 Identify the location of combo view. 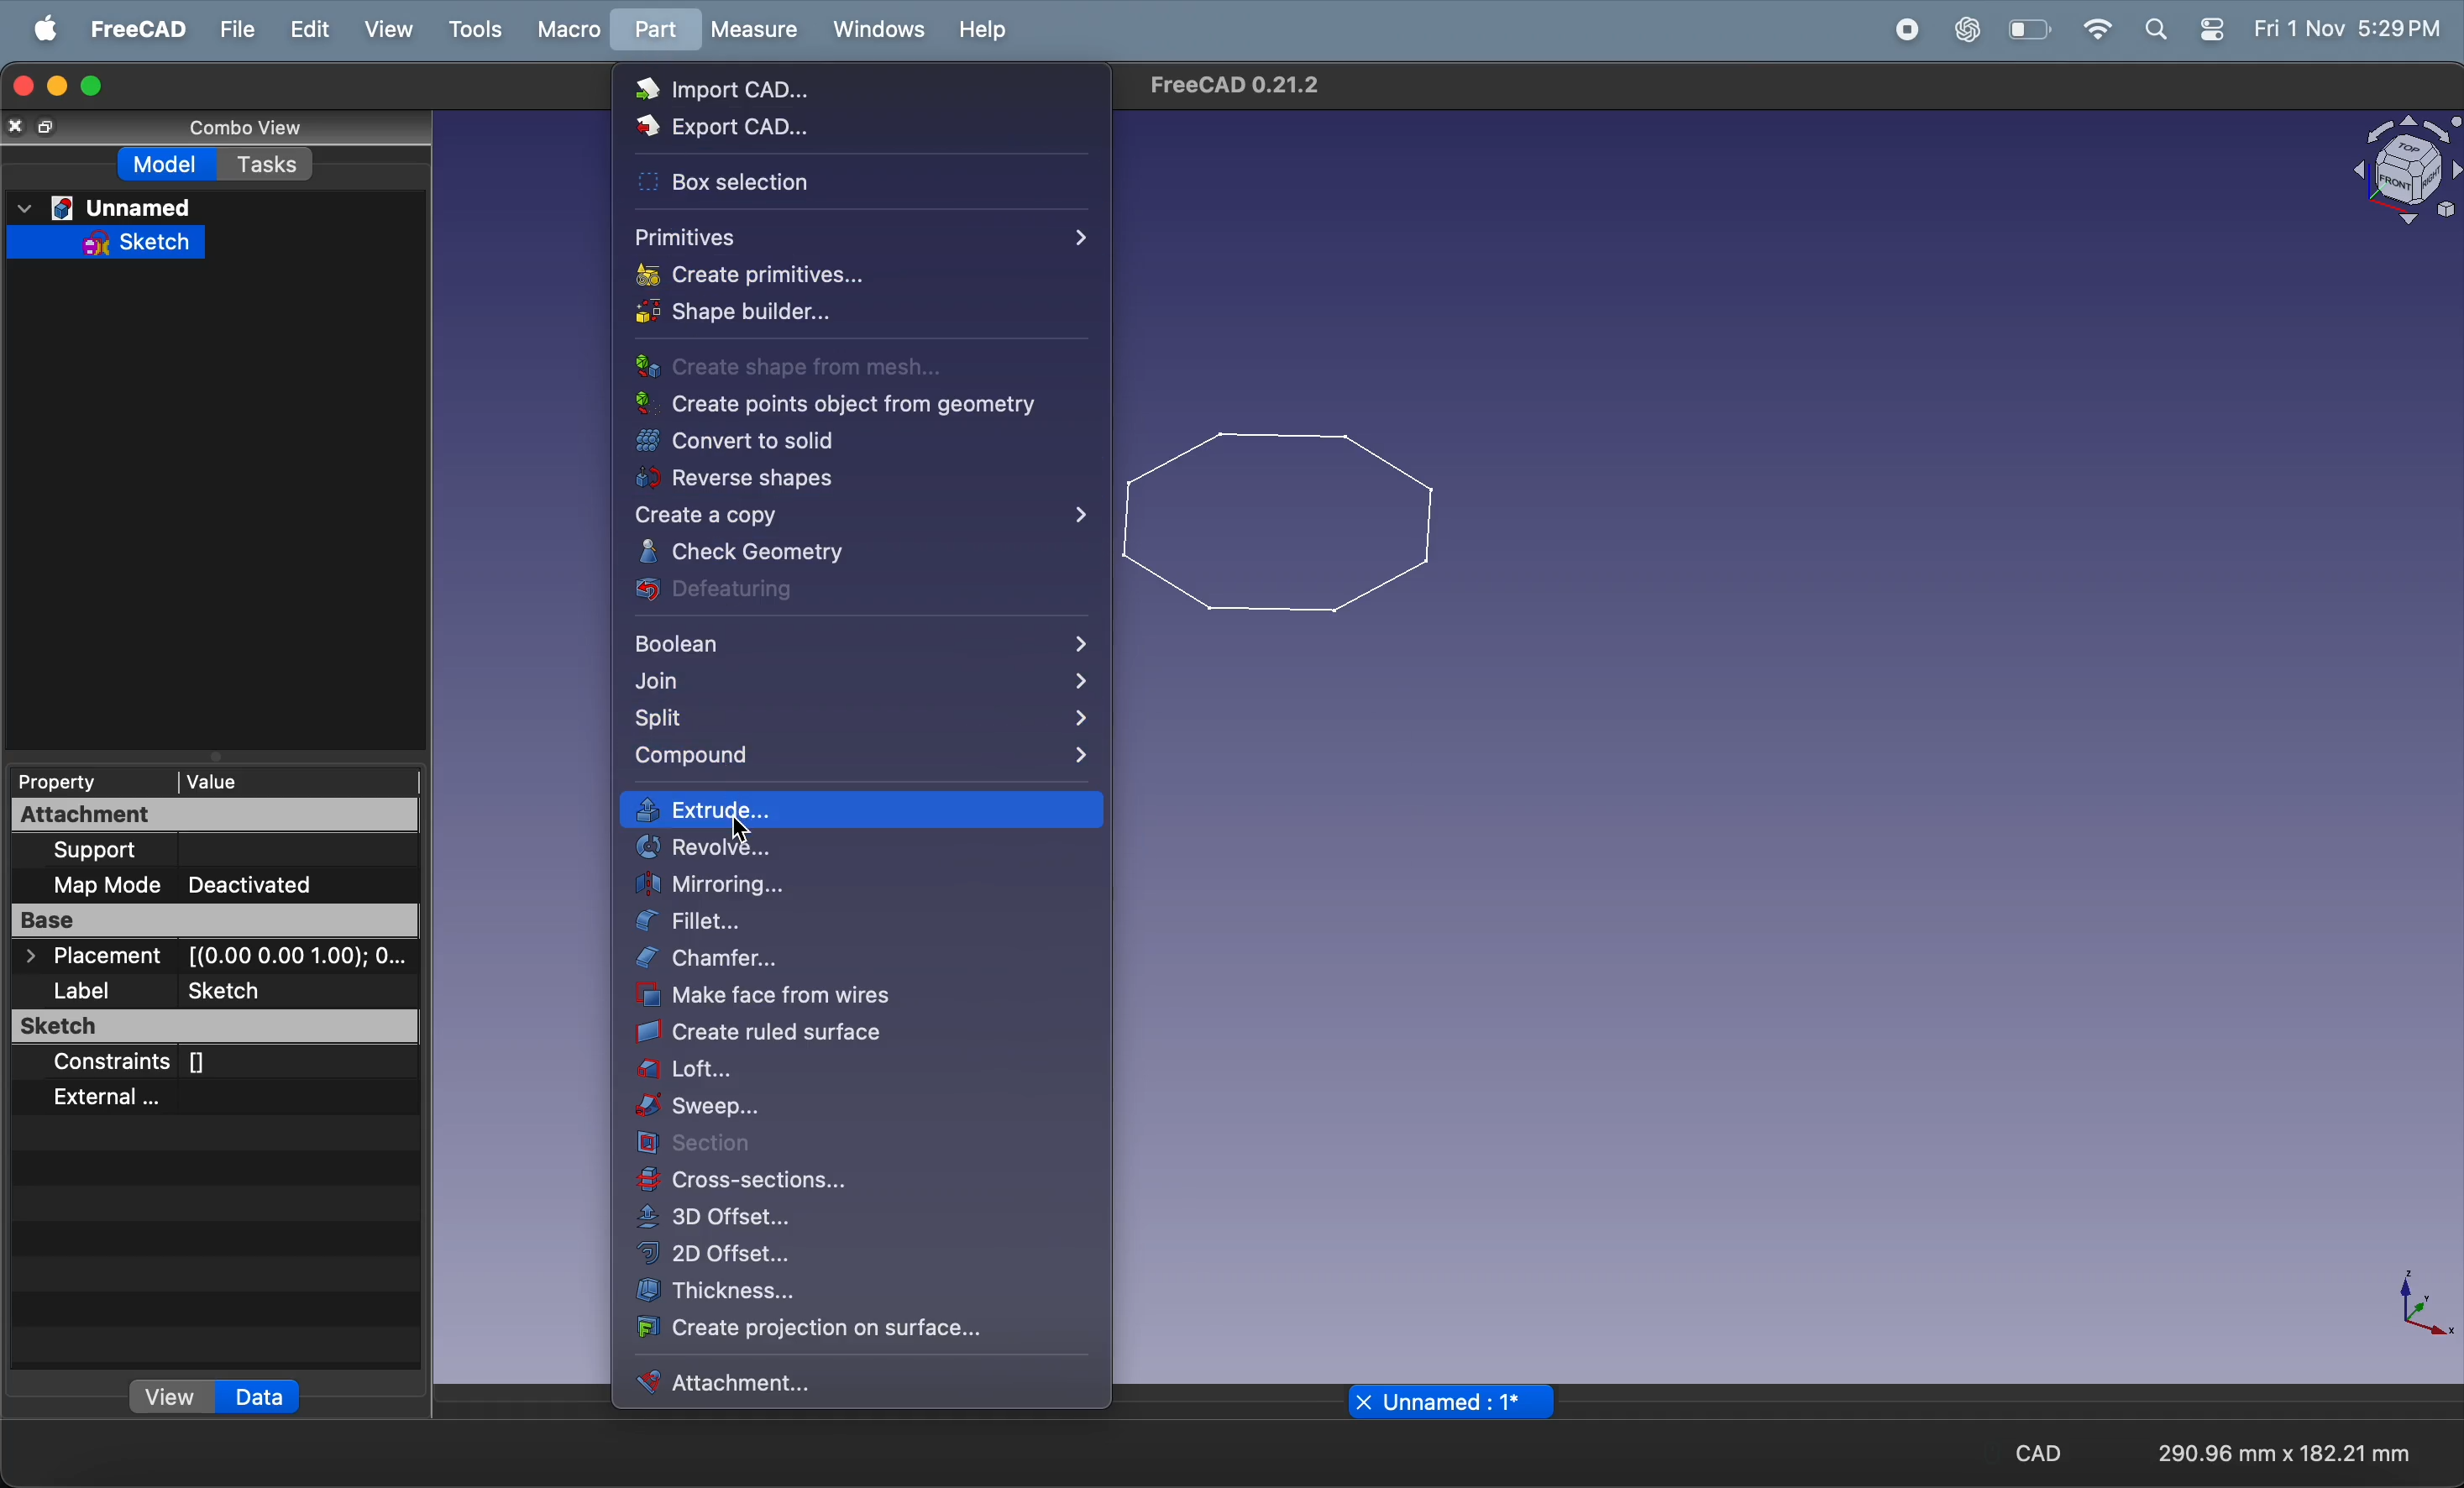
(241, 126).